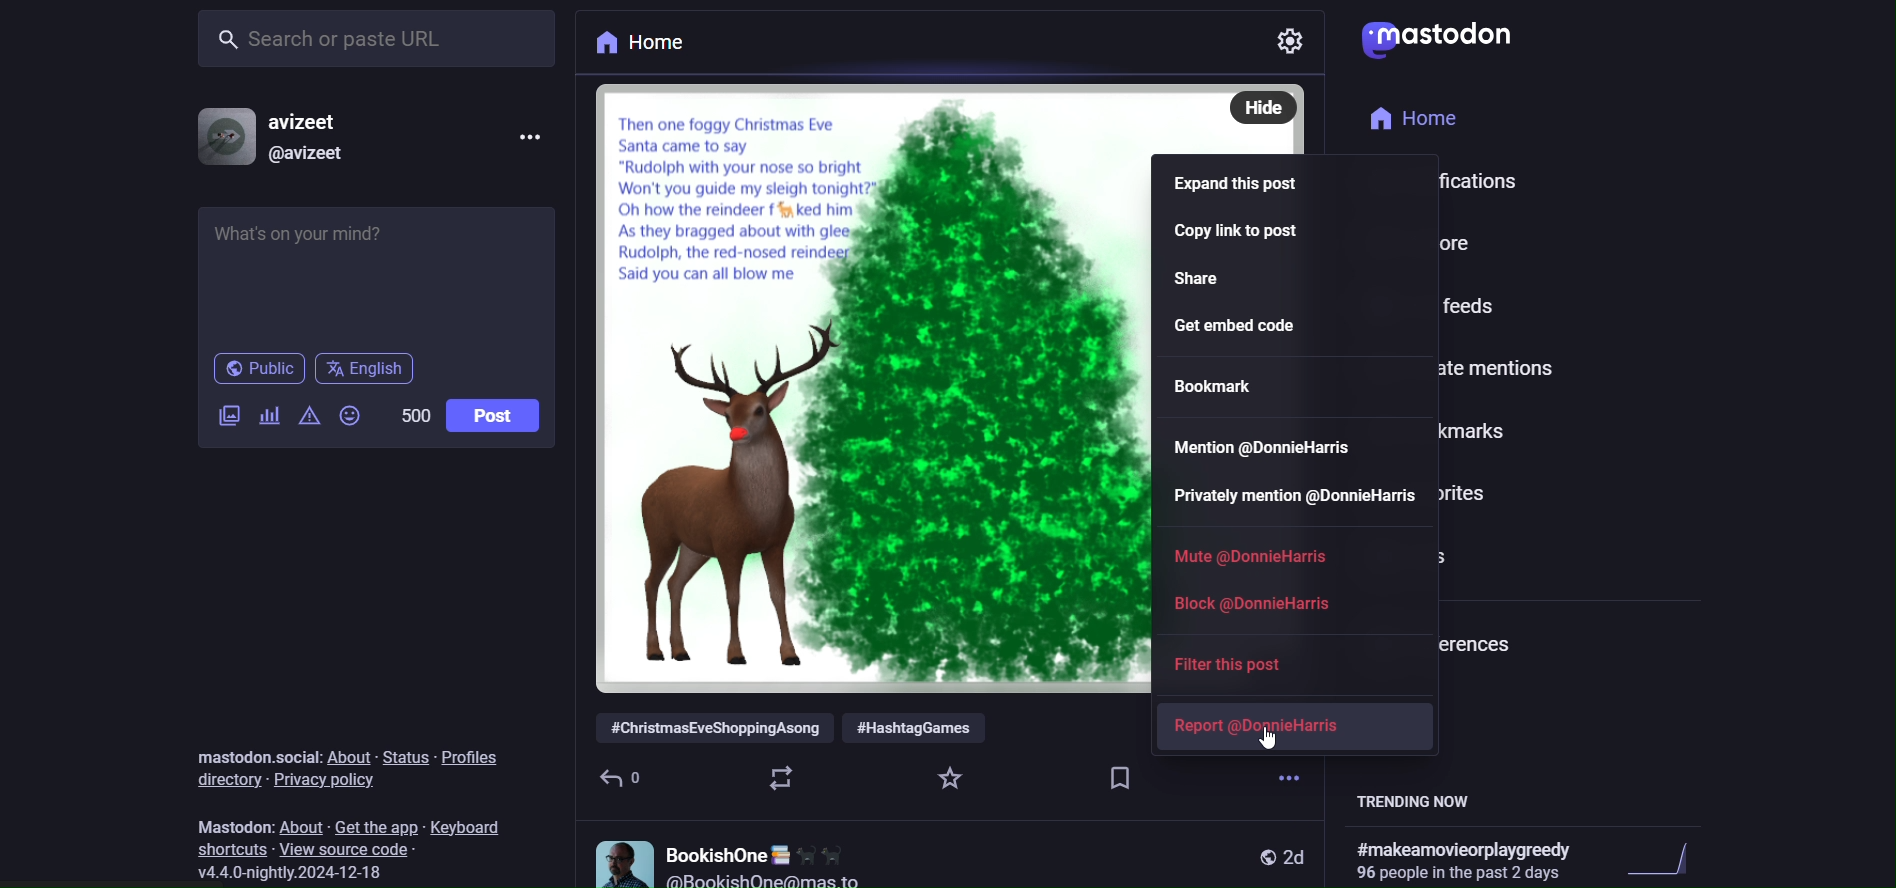 The width and height of the screenshot is (1896, 888). I want to click on BookishOne, so click(763, 849).